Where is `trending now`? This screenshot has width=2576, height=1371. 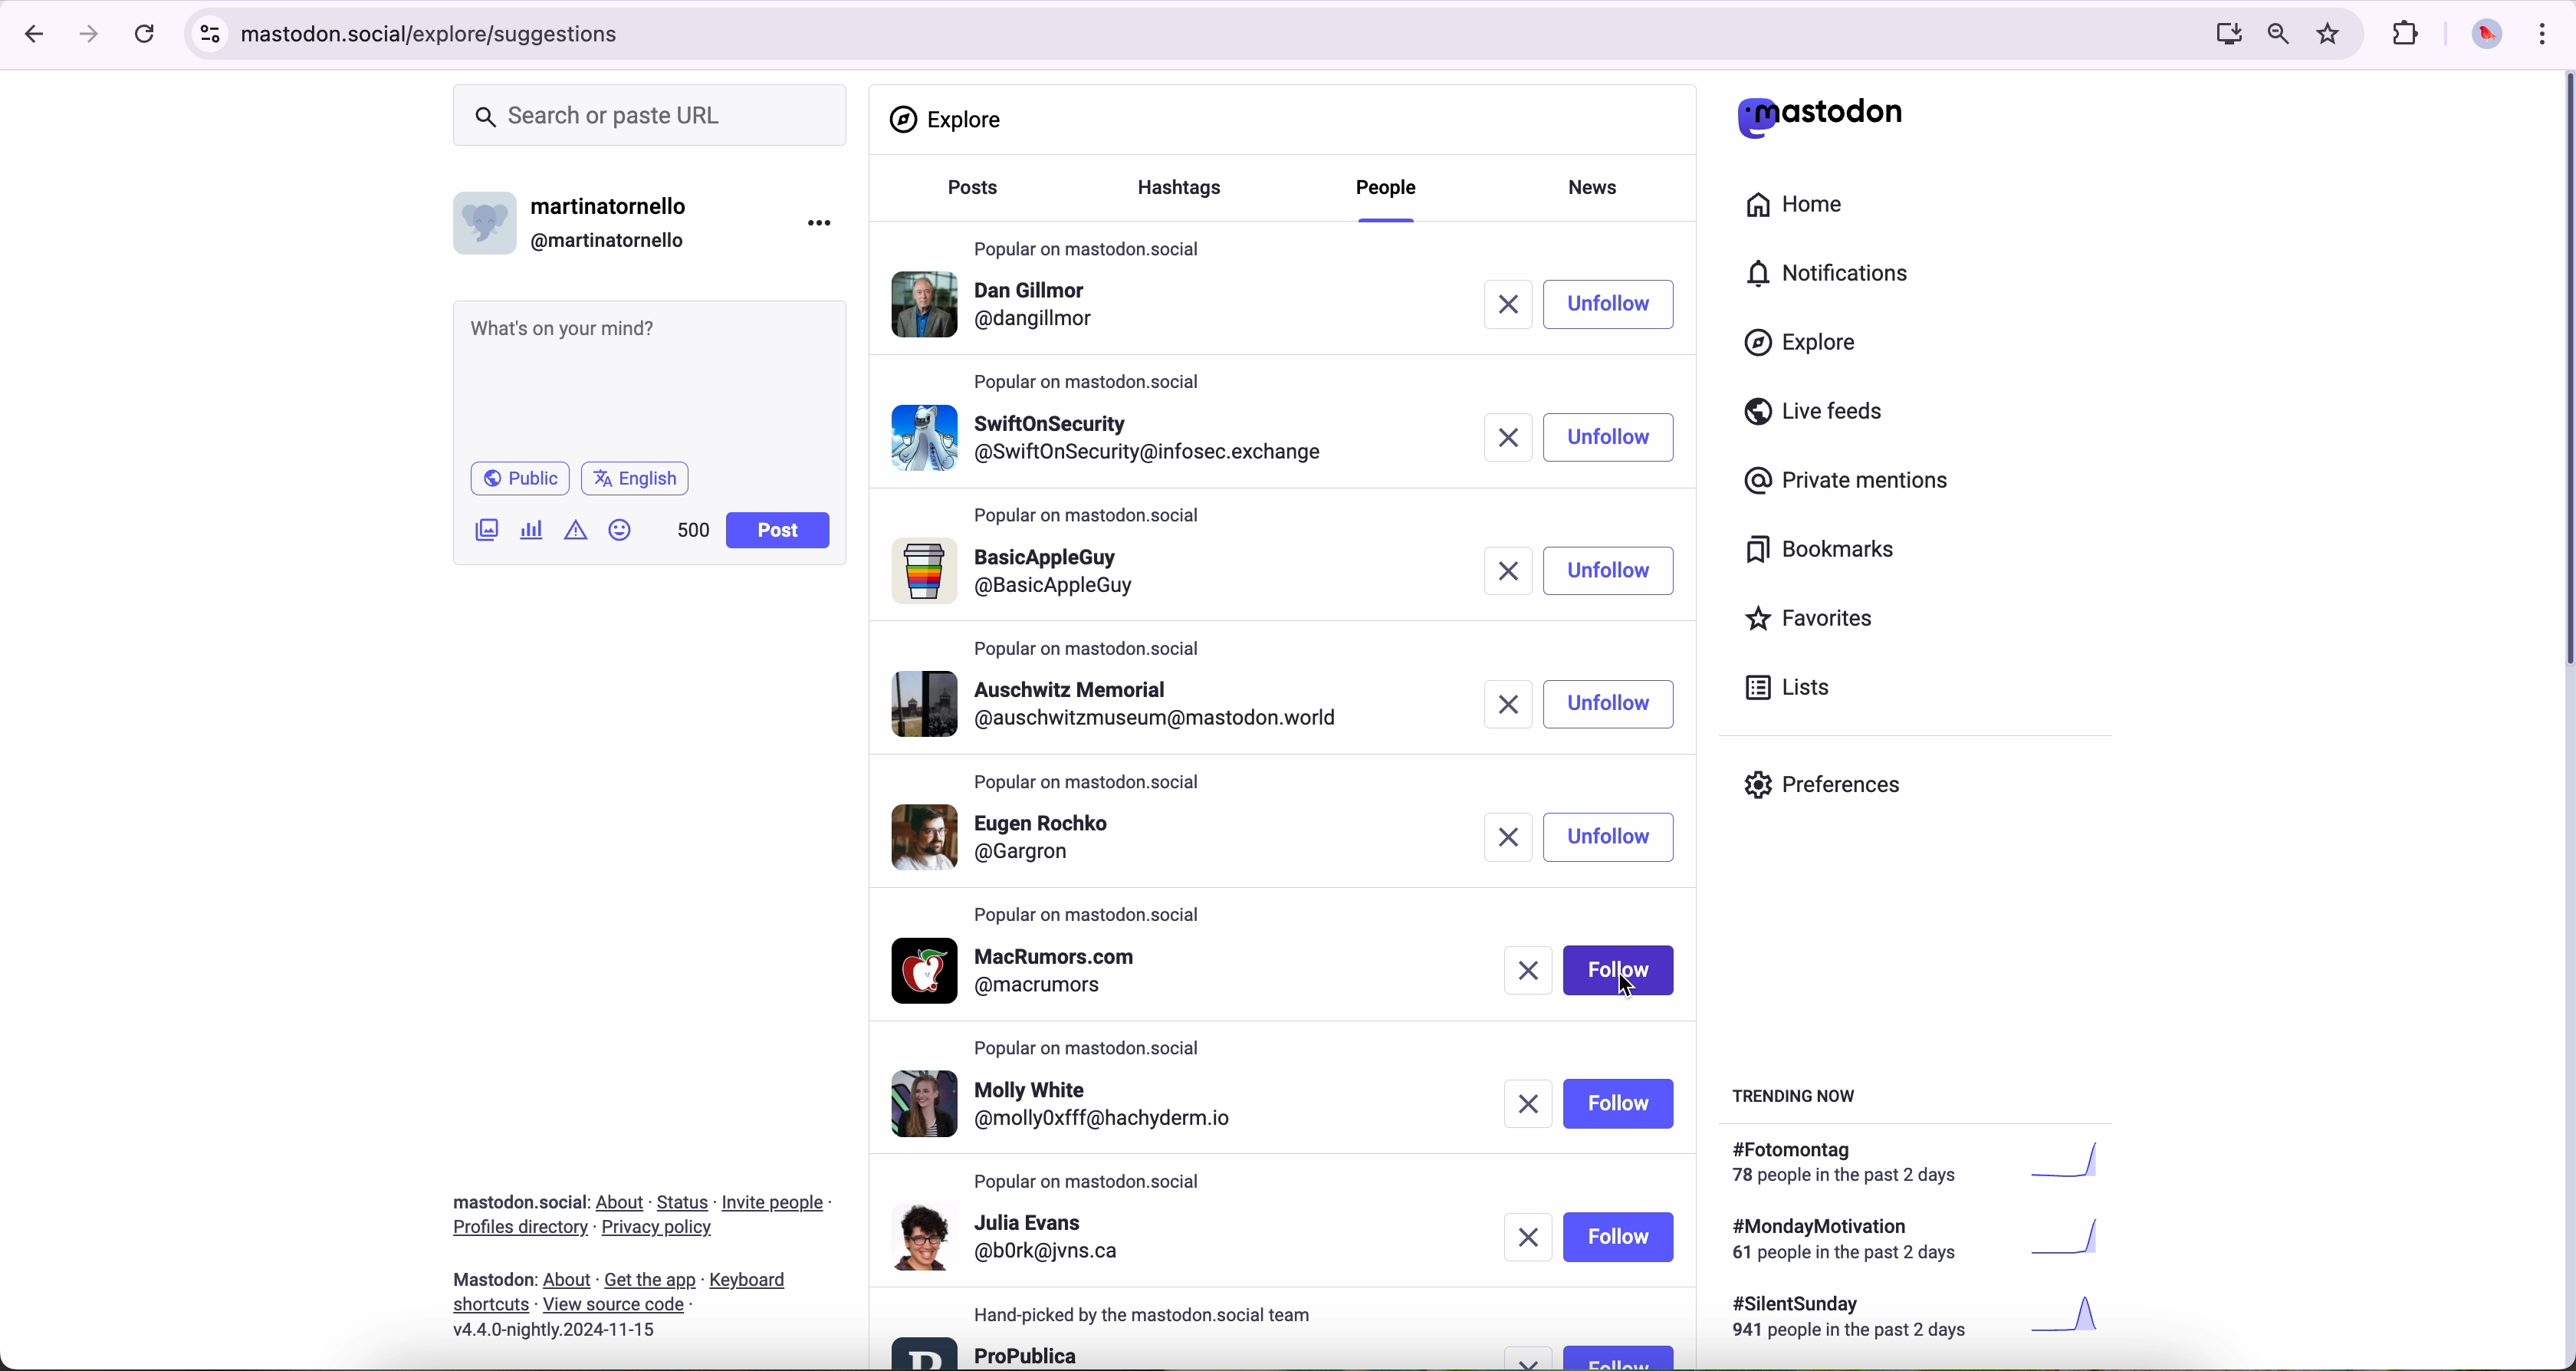
trending now is located at coordinates (1797, 1094).